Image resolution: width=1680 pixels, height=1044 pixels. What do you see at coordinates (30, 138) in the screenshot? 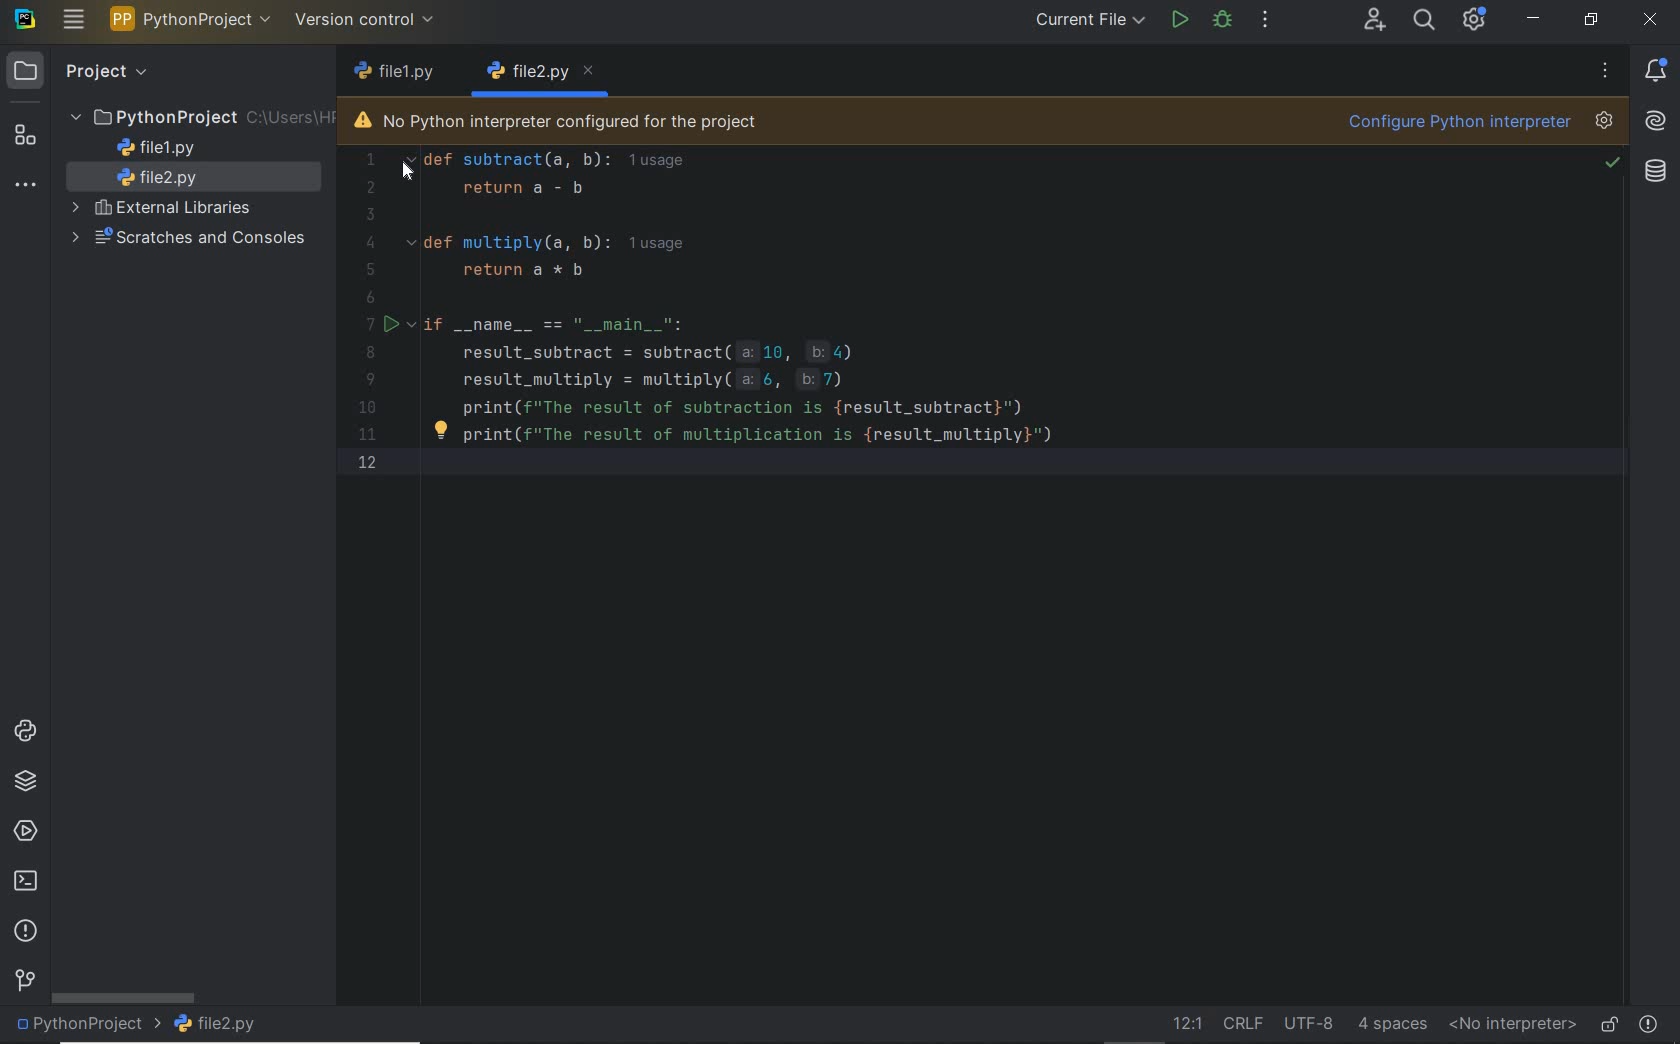
I see `structure` at bounding box center [30, 138].